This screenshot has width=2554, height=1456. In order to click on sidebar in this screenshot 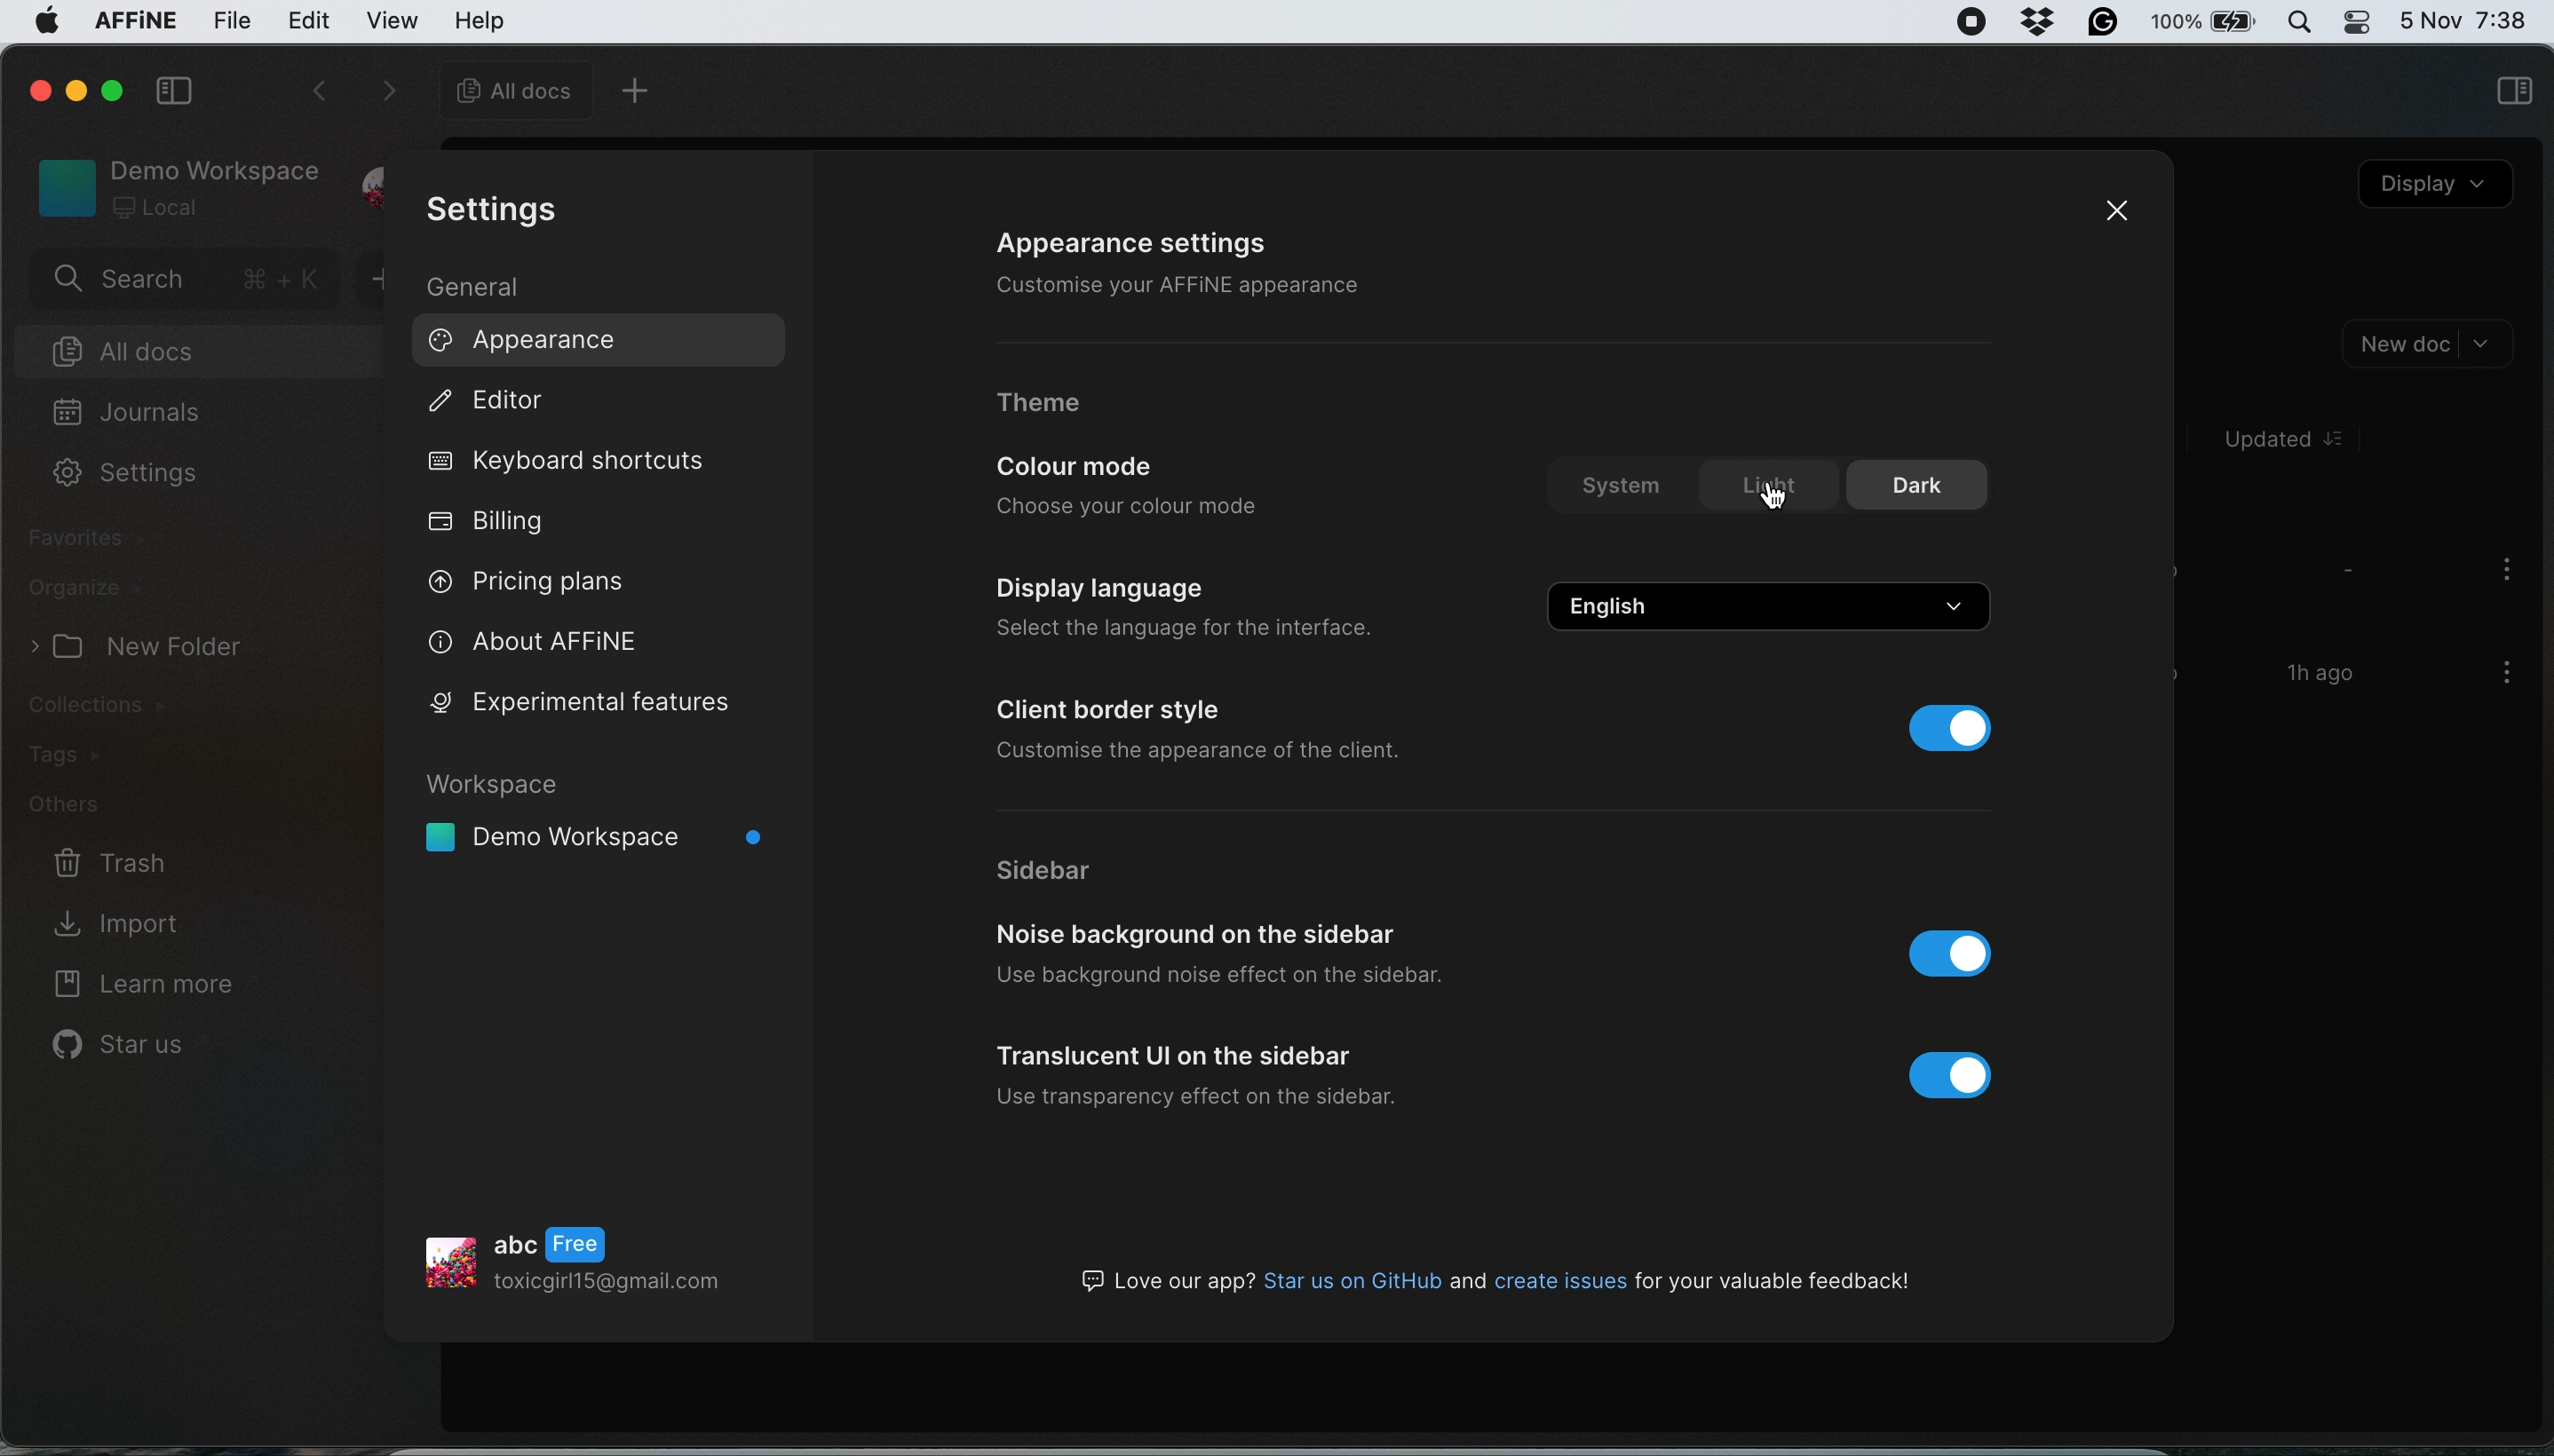, I will do `click(1080, 873)`.